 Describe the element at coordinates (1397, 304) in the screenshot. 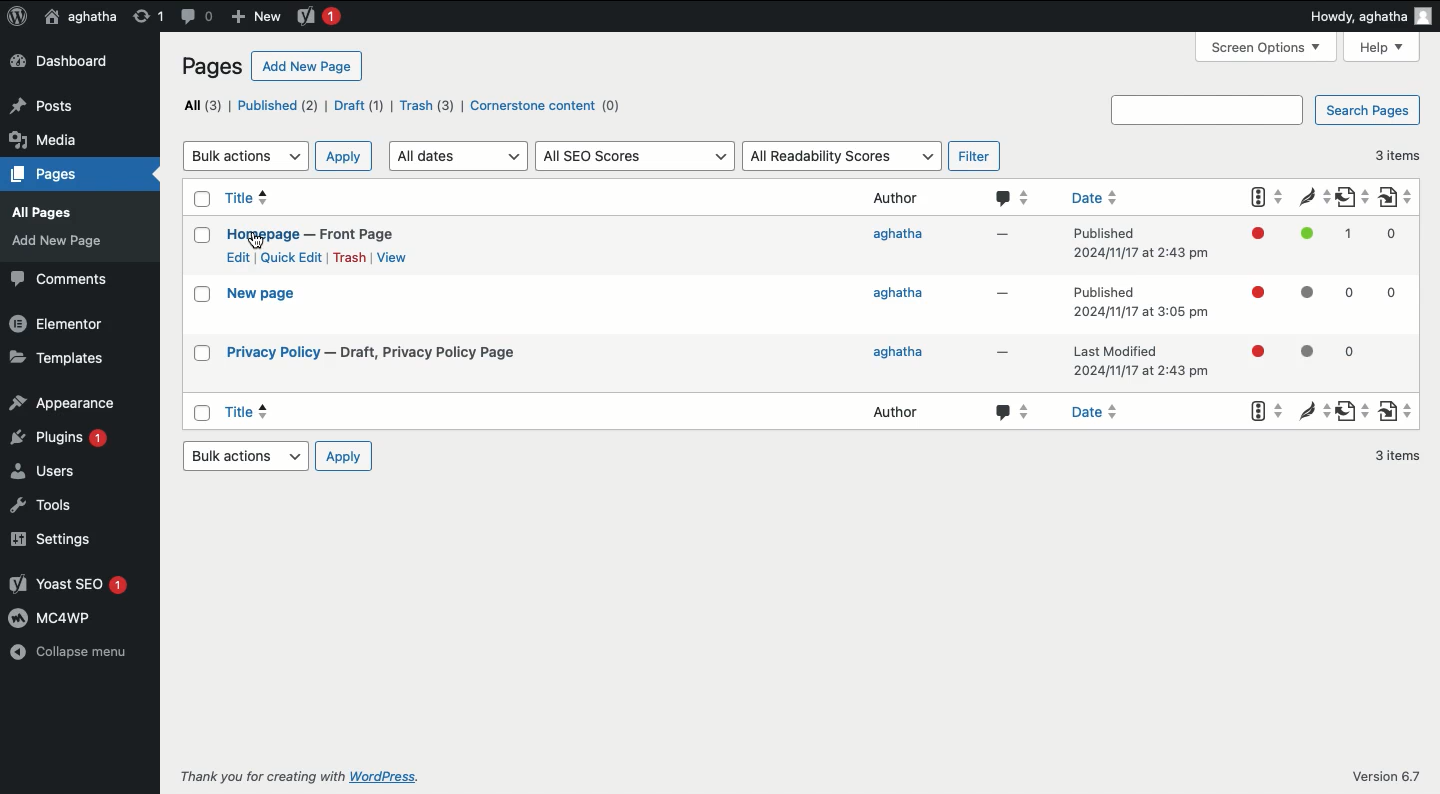

I see `Internal links` at that location.